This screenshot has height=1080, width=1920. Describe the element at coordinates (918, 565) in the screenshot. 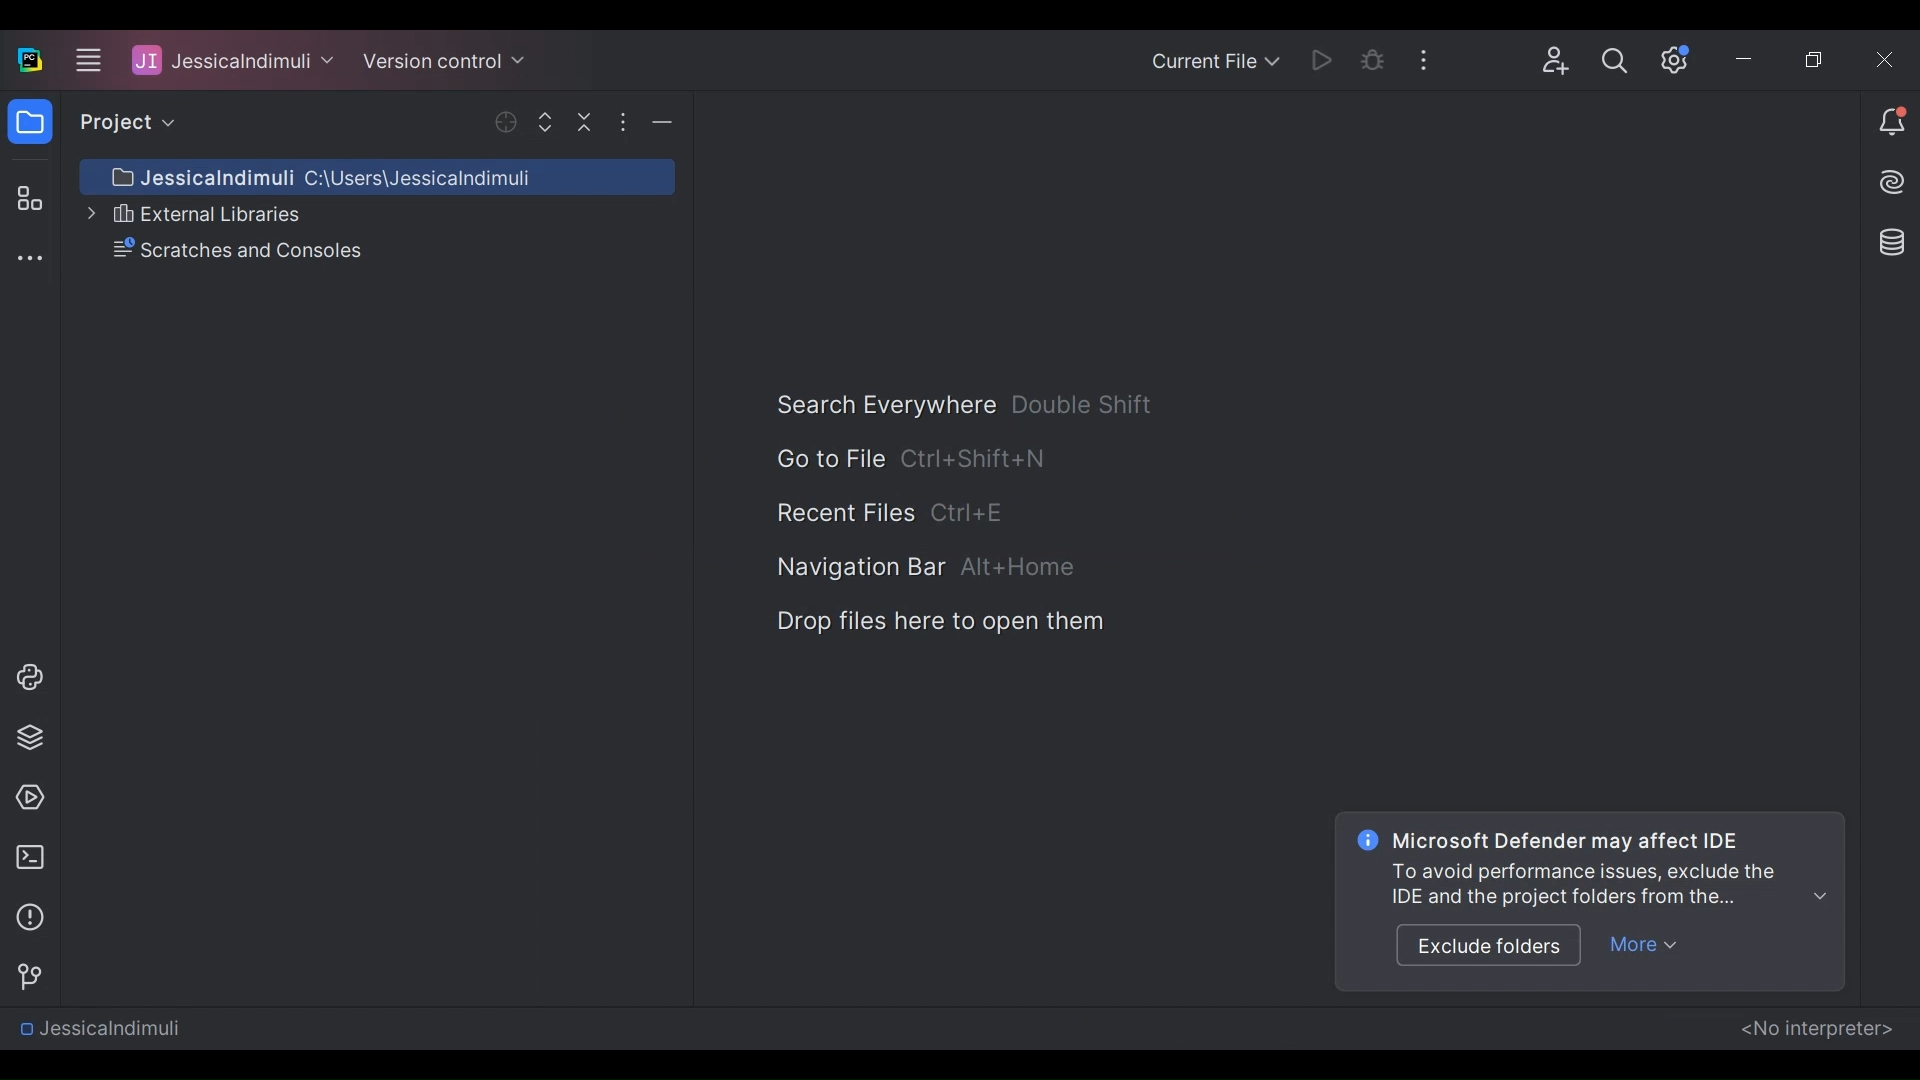

I see `avigation Bar` at that location.